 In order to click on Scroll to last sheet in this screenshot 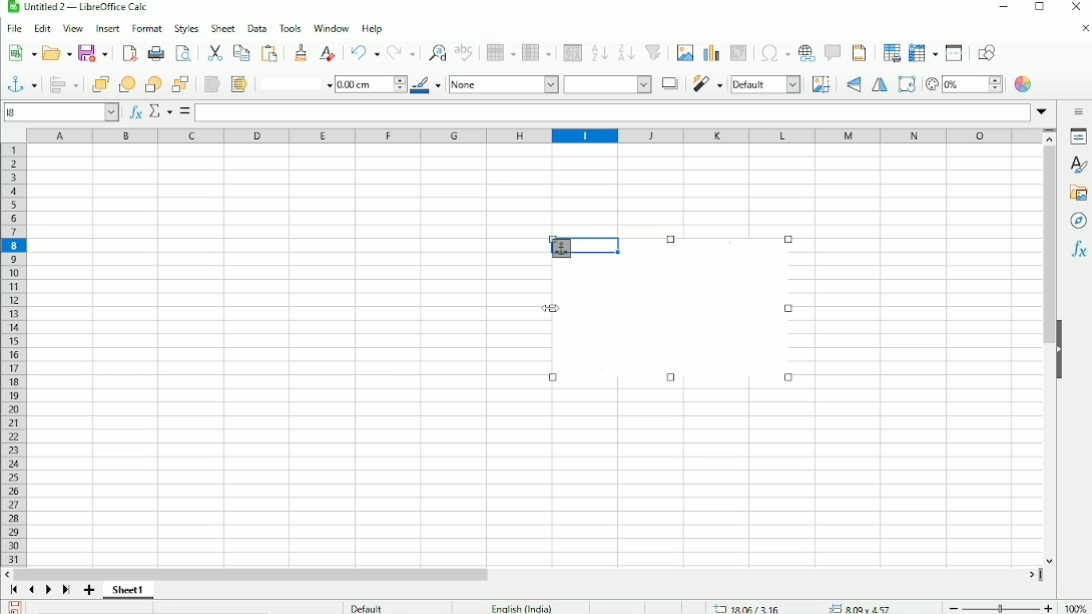, I will do `click(66, 591)`.